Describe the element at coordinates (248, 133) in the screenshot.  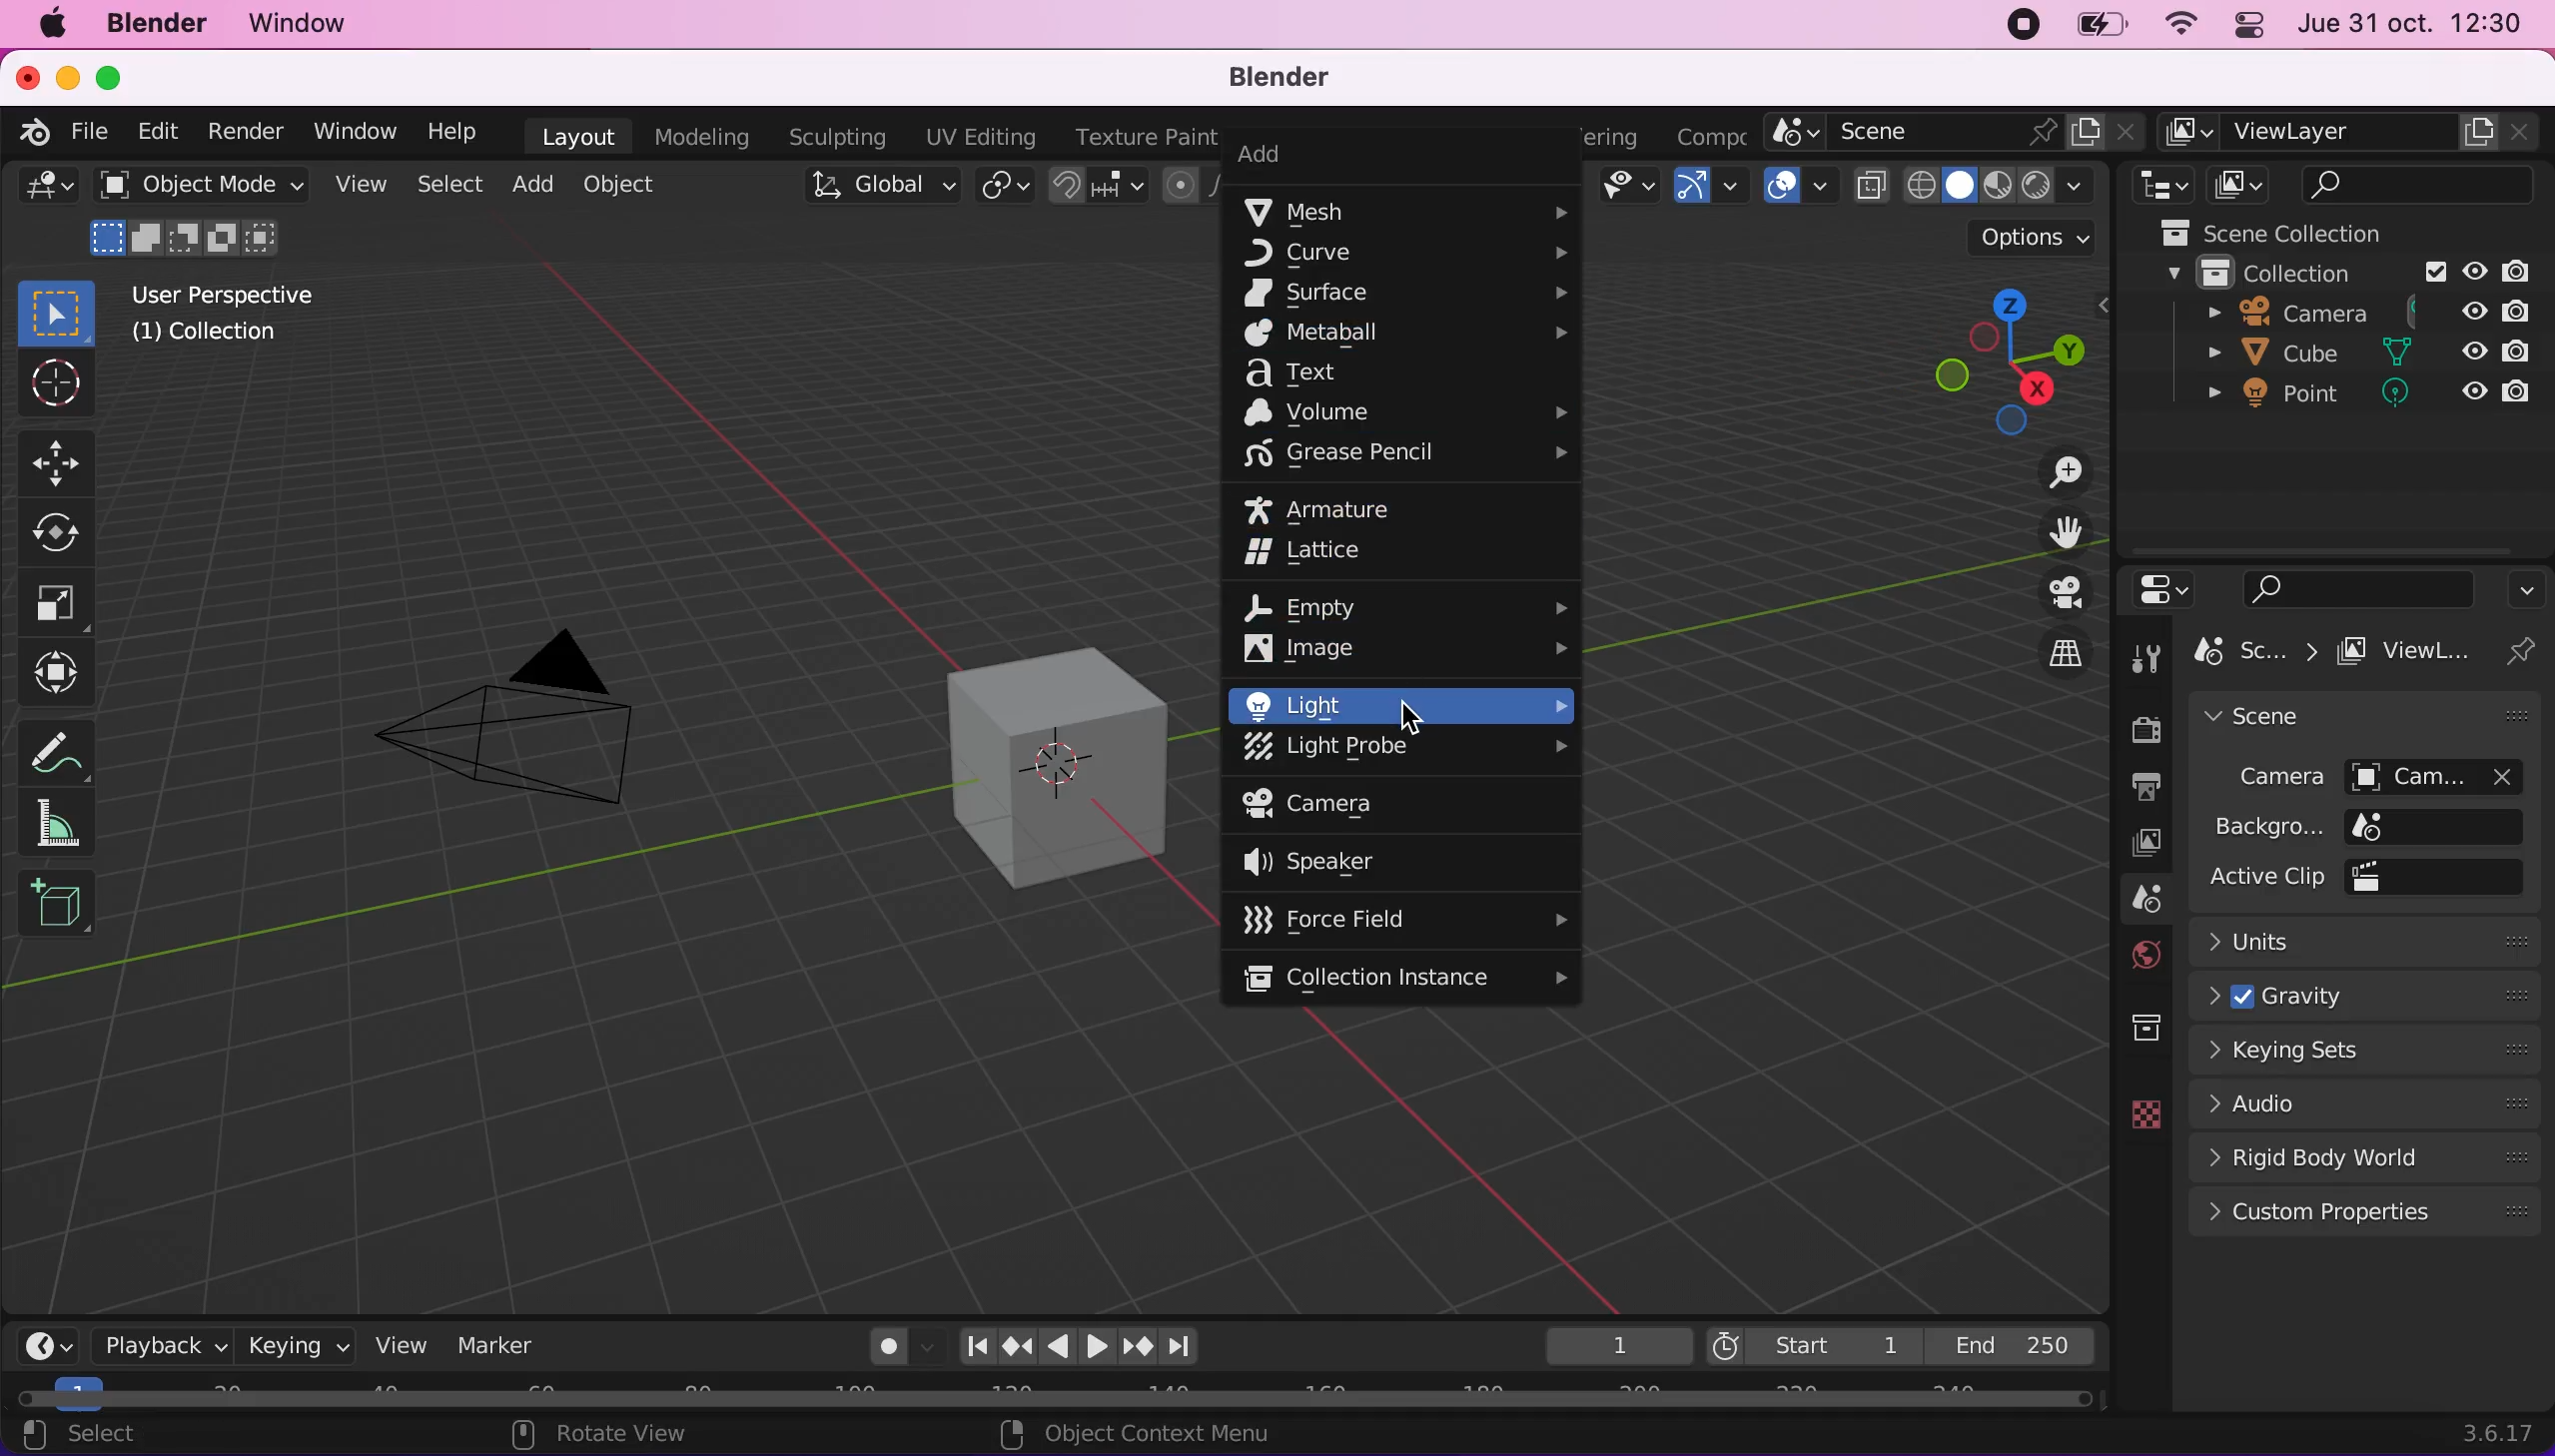
I see `render` at that location.